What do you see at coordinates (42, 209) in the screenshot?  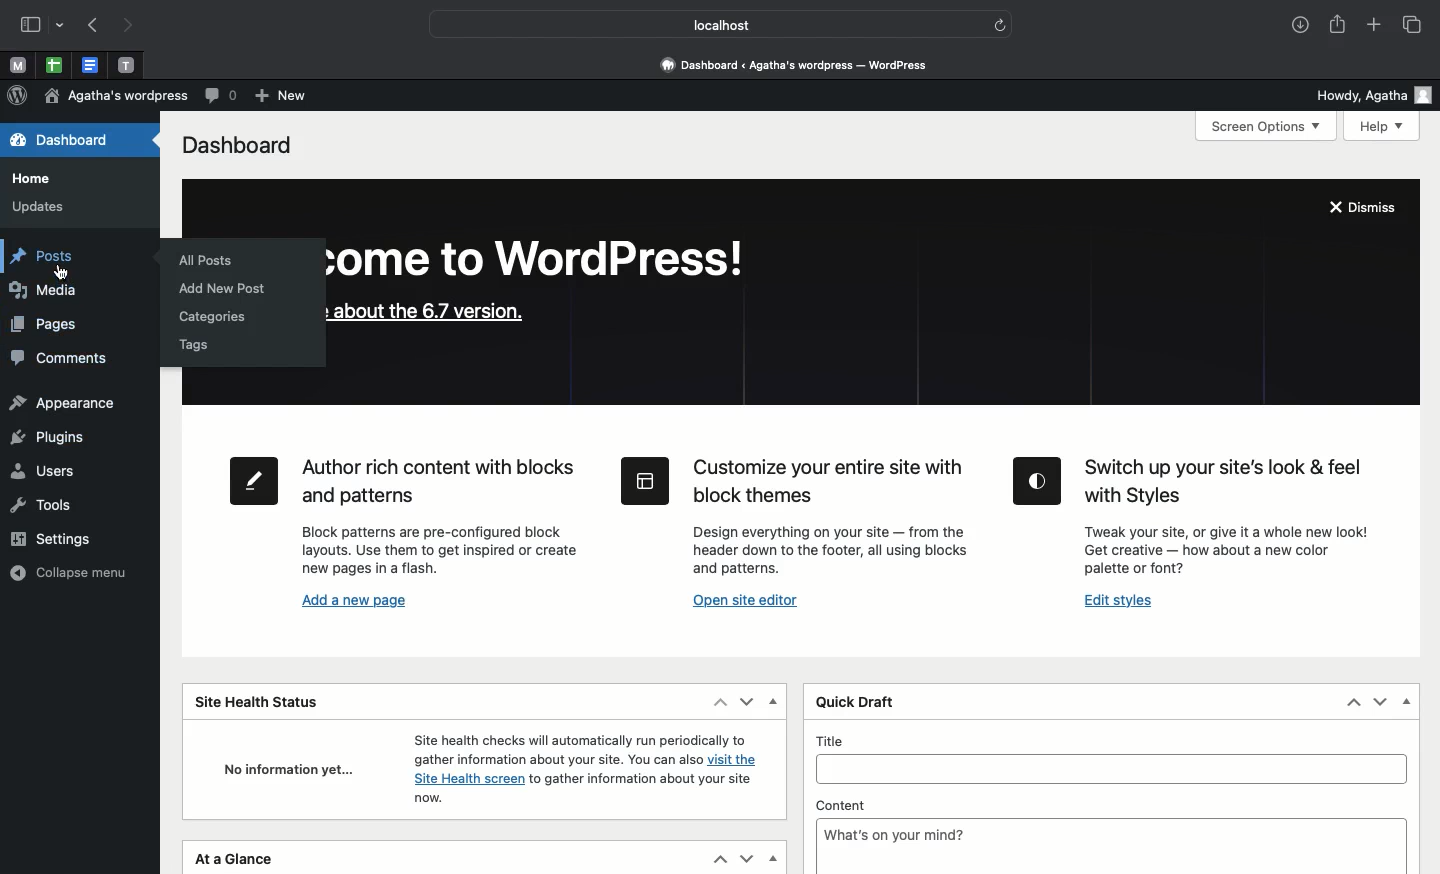 I see `Updates` at bounding box center [42, 209].